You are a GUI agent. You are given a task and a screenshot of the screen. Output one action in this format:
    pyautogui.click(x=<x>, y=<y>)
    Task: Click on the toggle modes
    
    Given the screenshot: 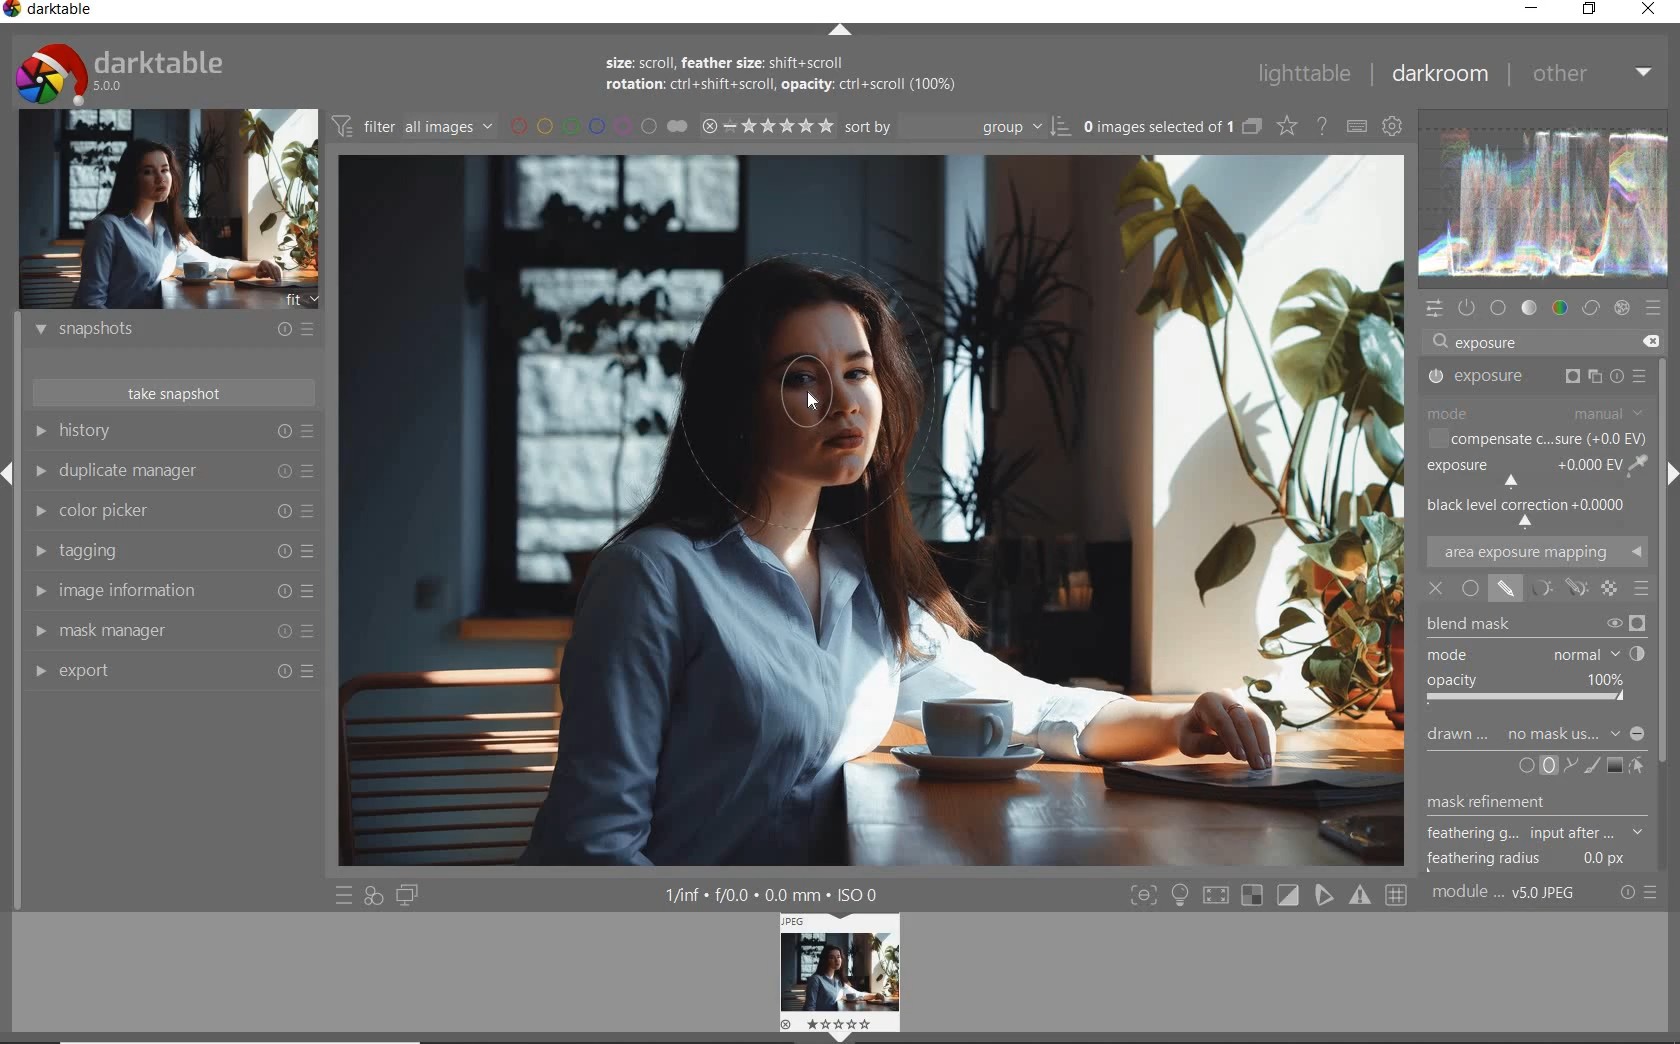 What is the action you would take?
    pyautogui.click(x=1269, y=895)
    